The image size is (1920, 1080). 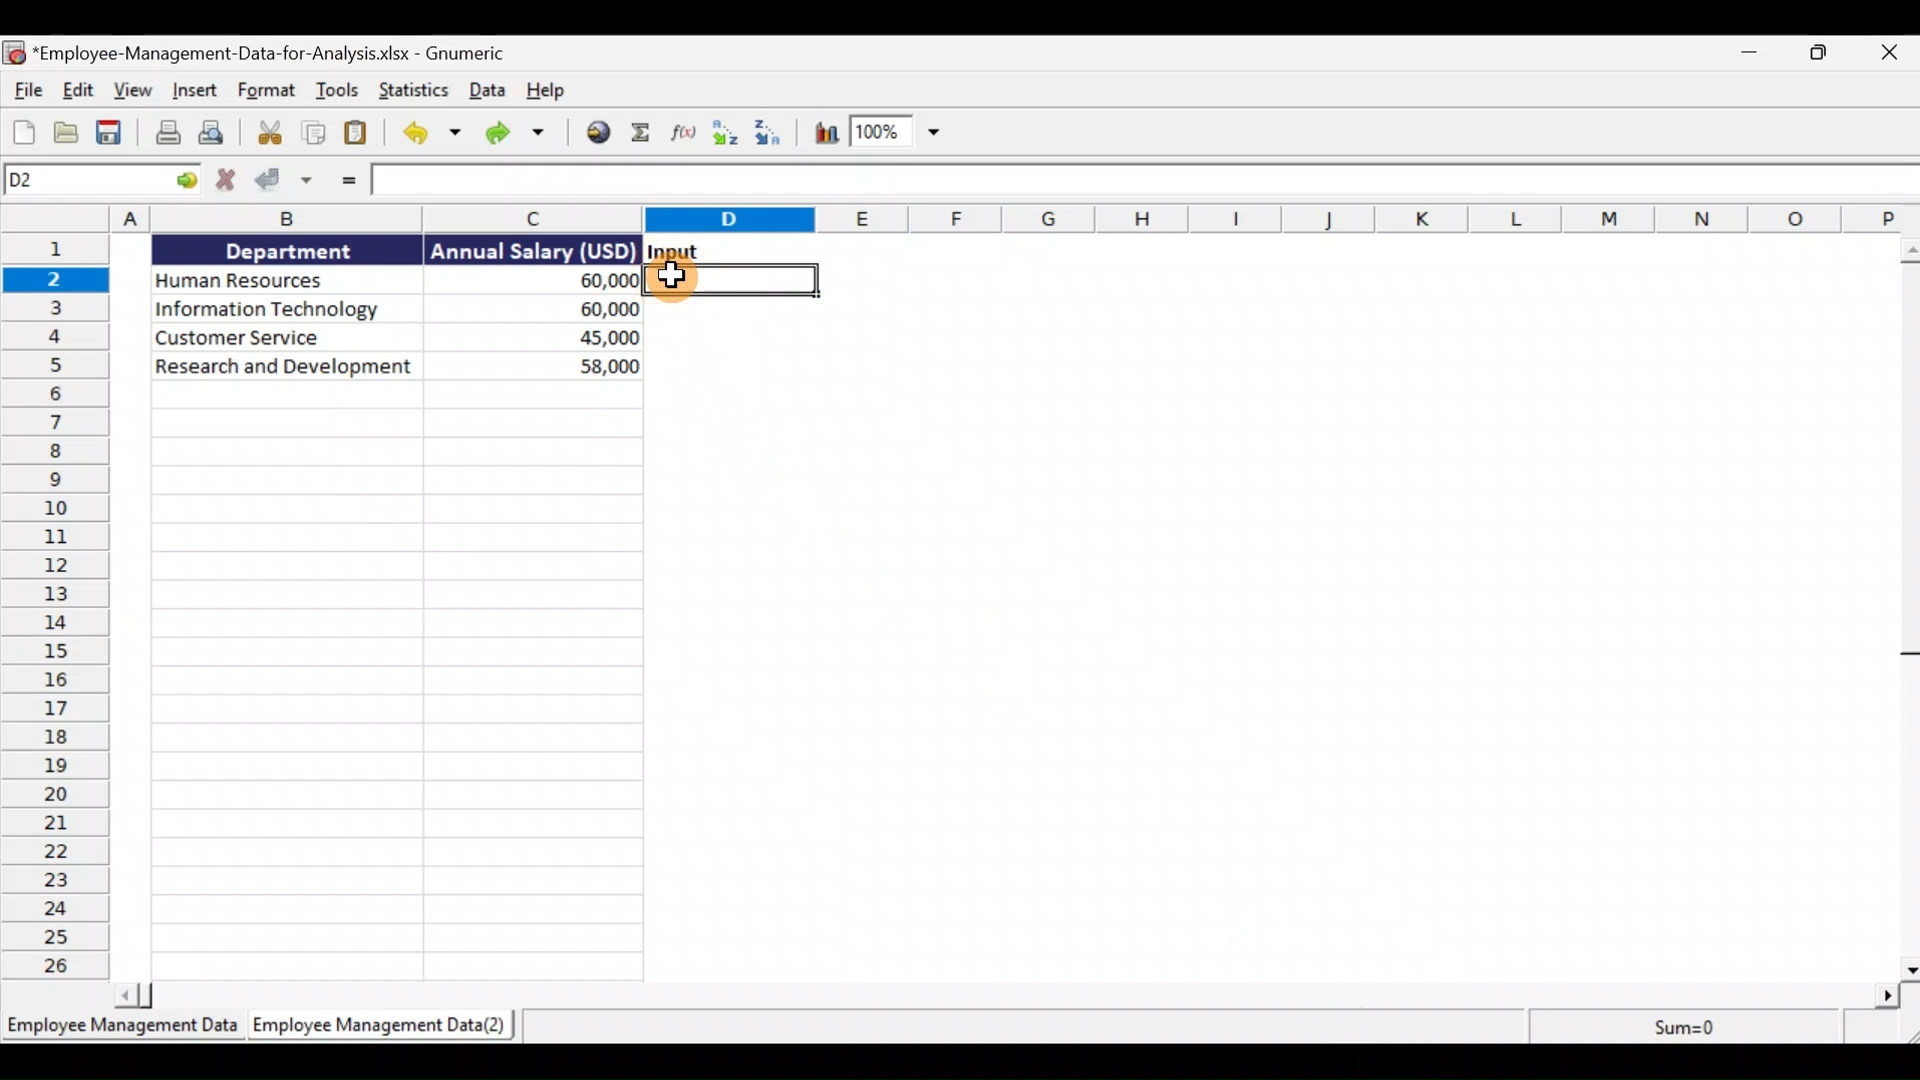 I want to click on scroll bar, so click(x=1009, y=997).